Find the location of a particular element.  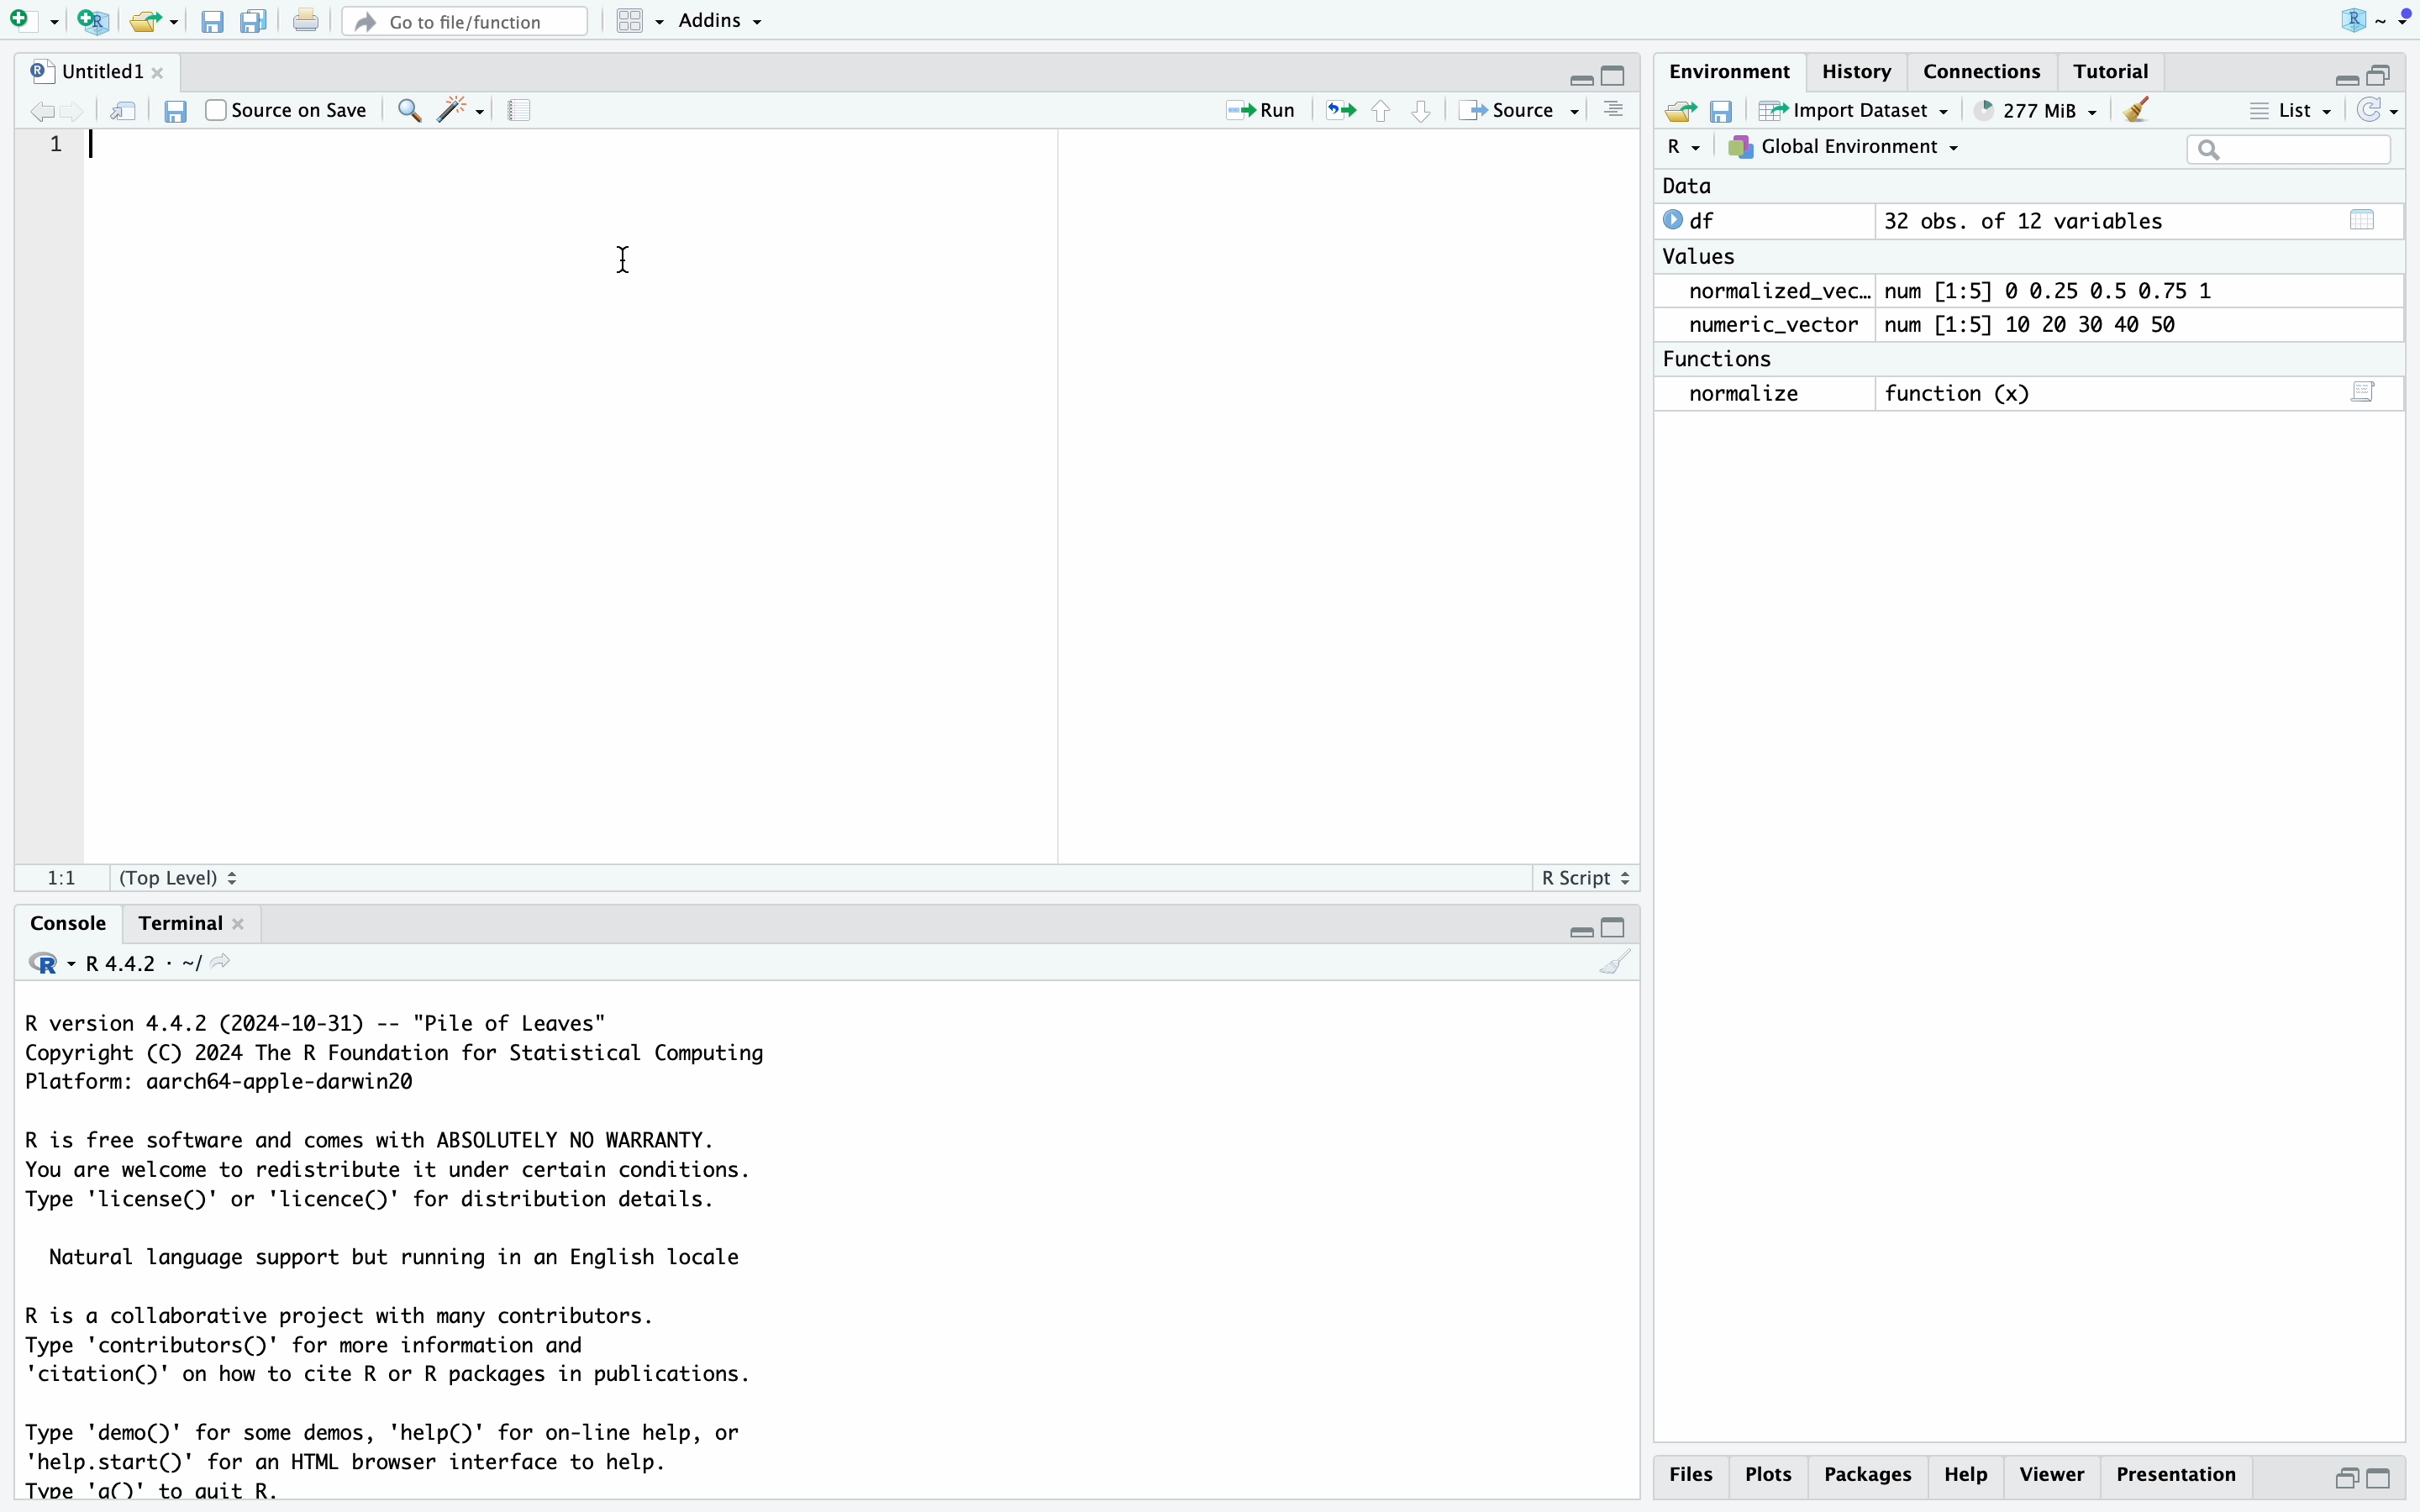

open an existing file is located at coordinates (152, 19).